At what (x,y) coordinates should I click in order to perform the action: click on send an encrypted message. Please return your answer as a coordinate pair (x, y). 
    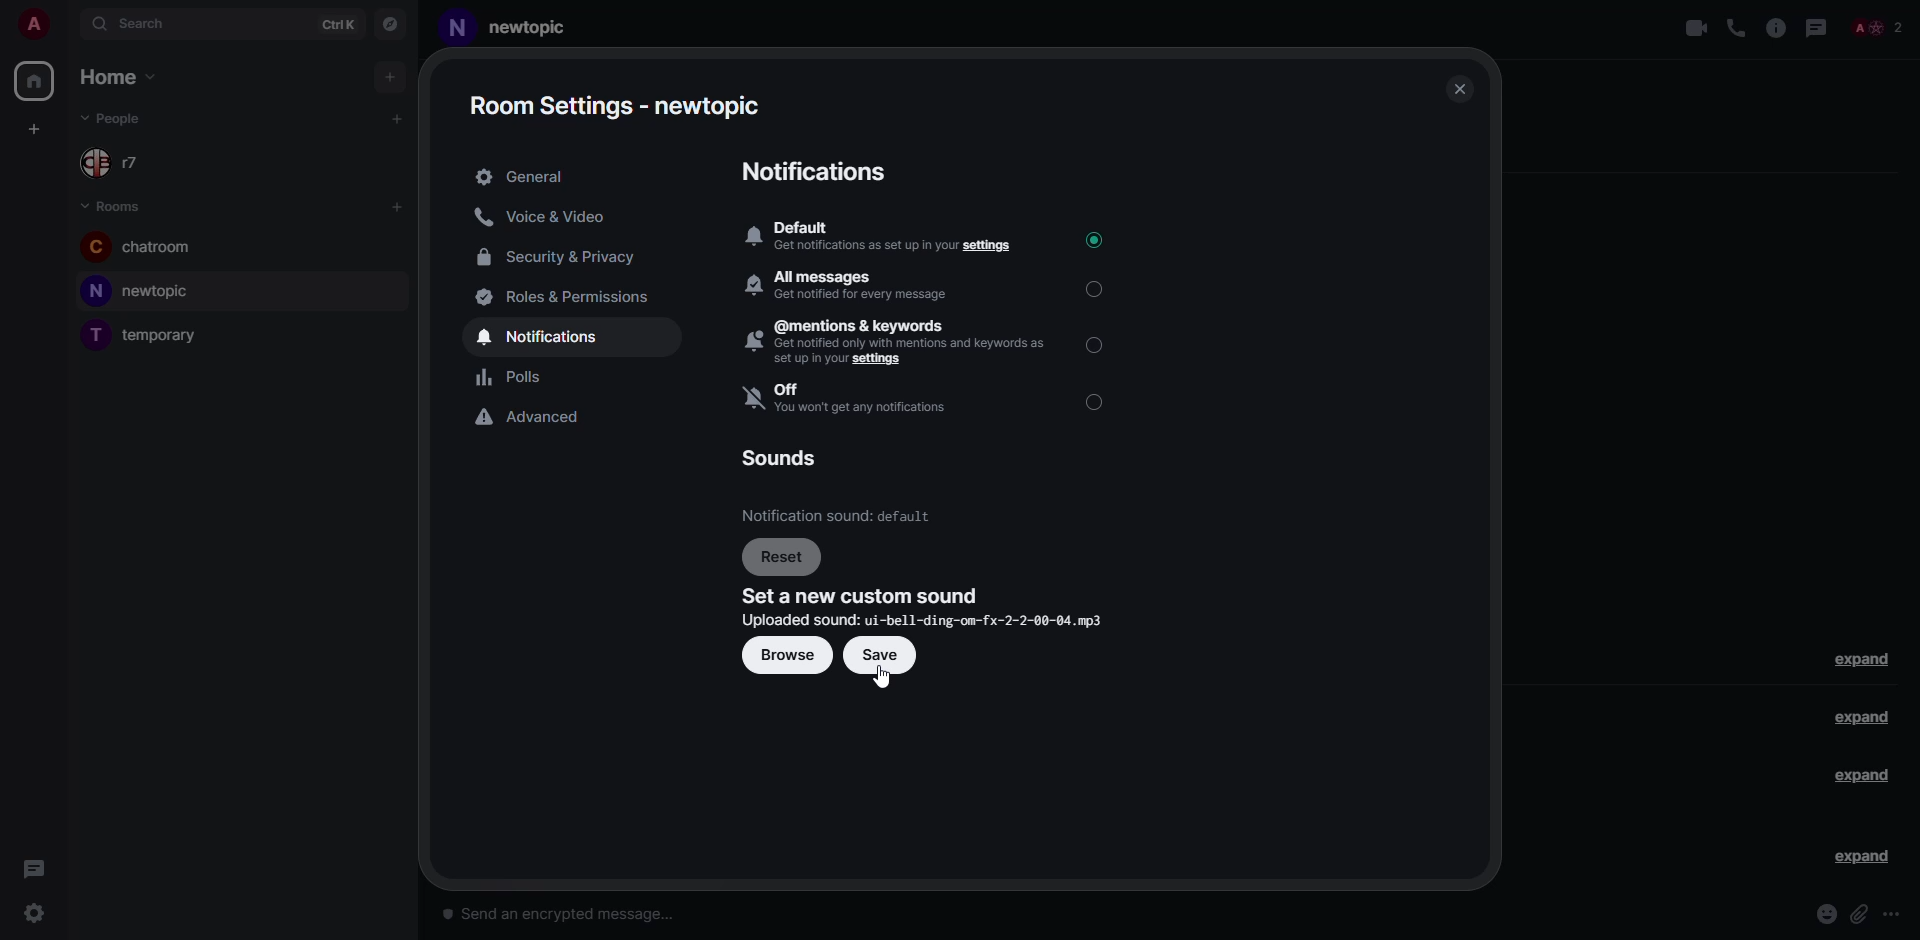
    Looking at the image, I should click on (571, 916).